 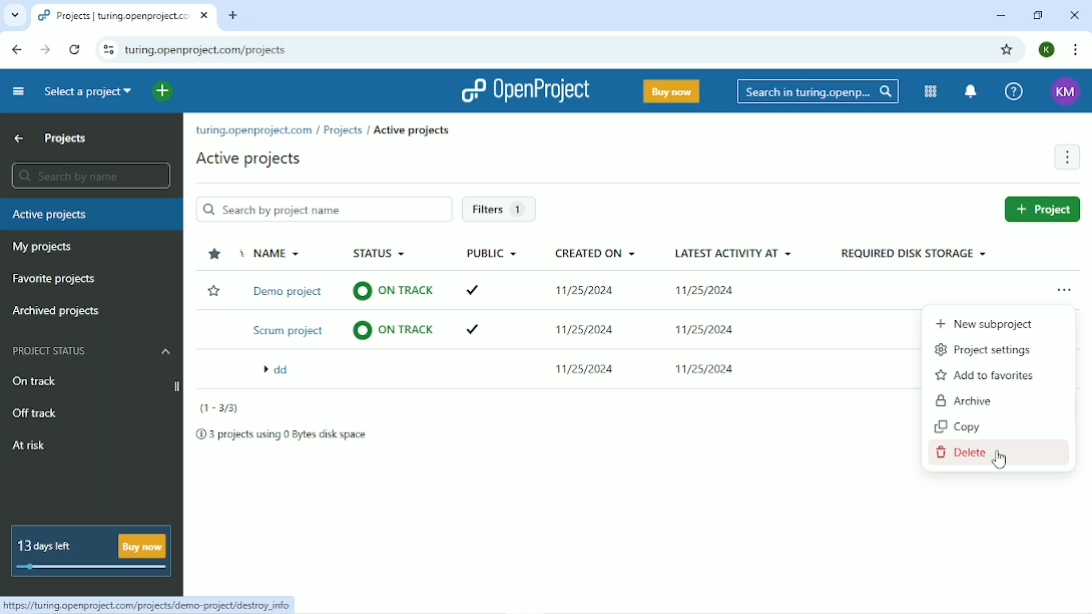 What do you see at coordinates (251, 132) in the screenshot?
I see `turing.openproject.com` at bounding box center [251, 132].